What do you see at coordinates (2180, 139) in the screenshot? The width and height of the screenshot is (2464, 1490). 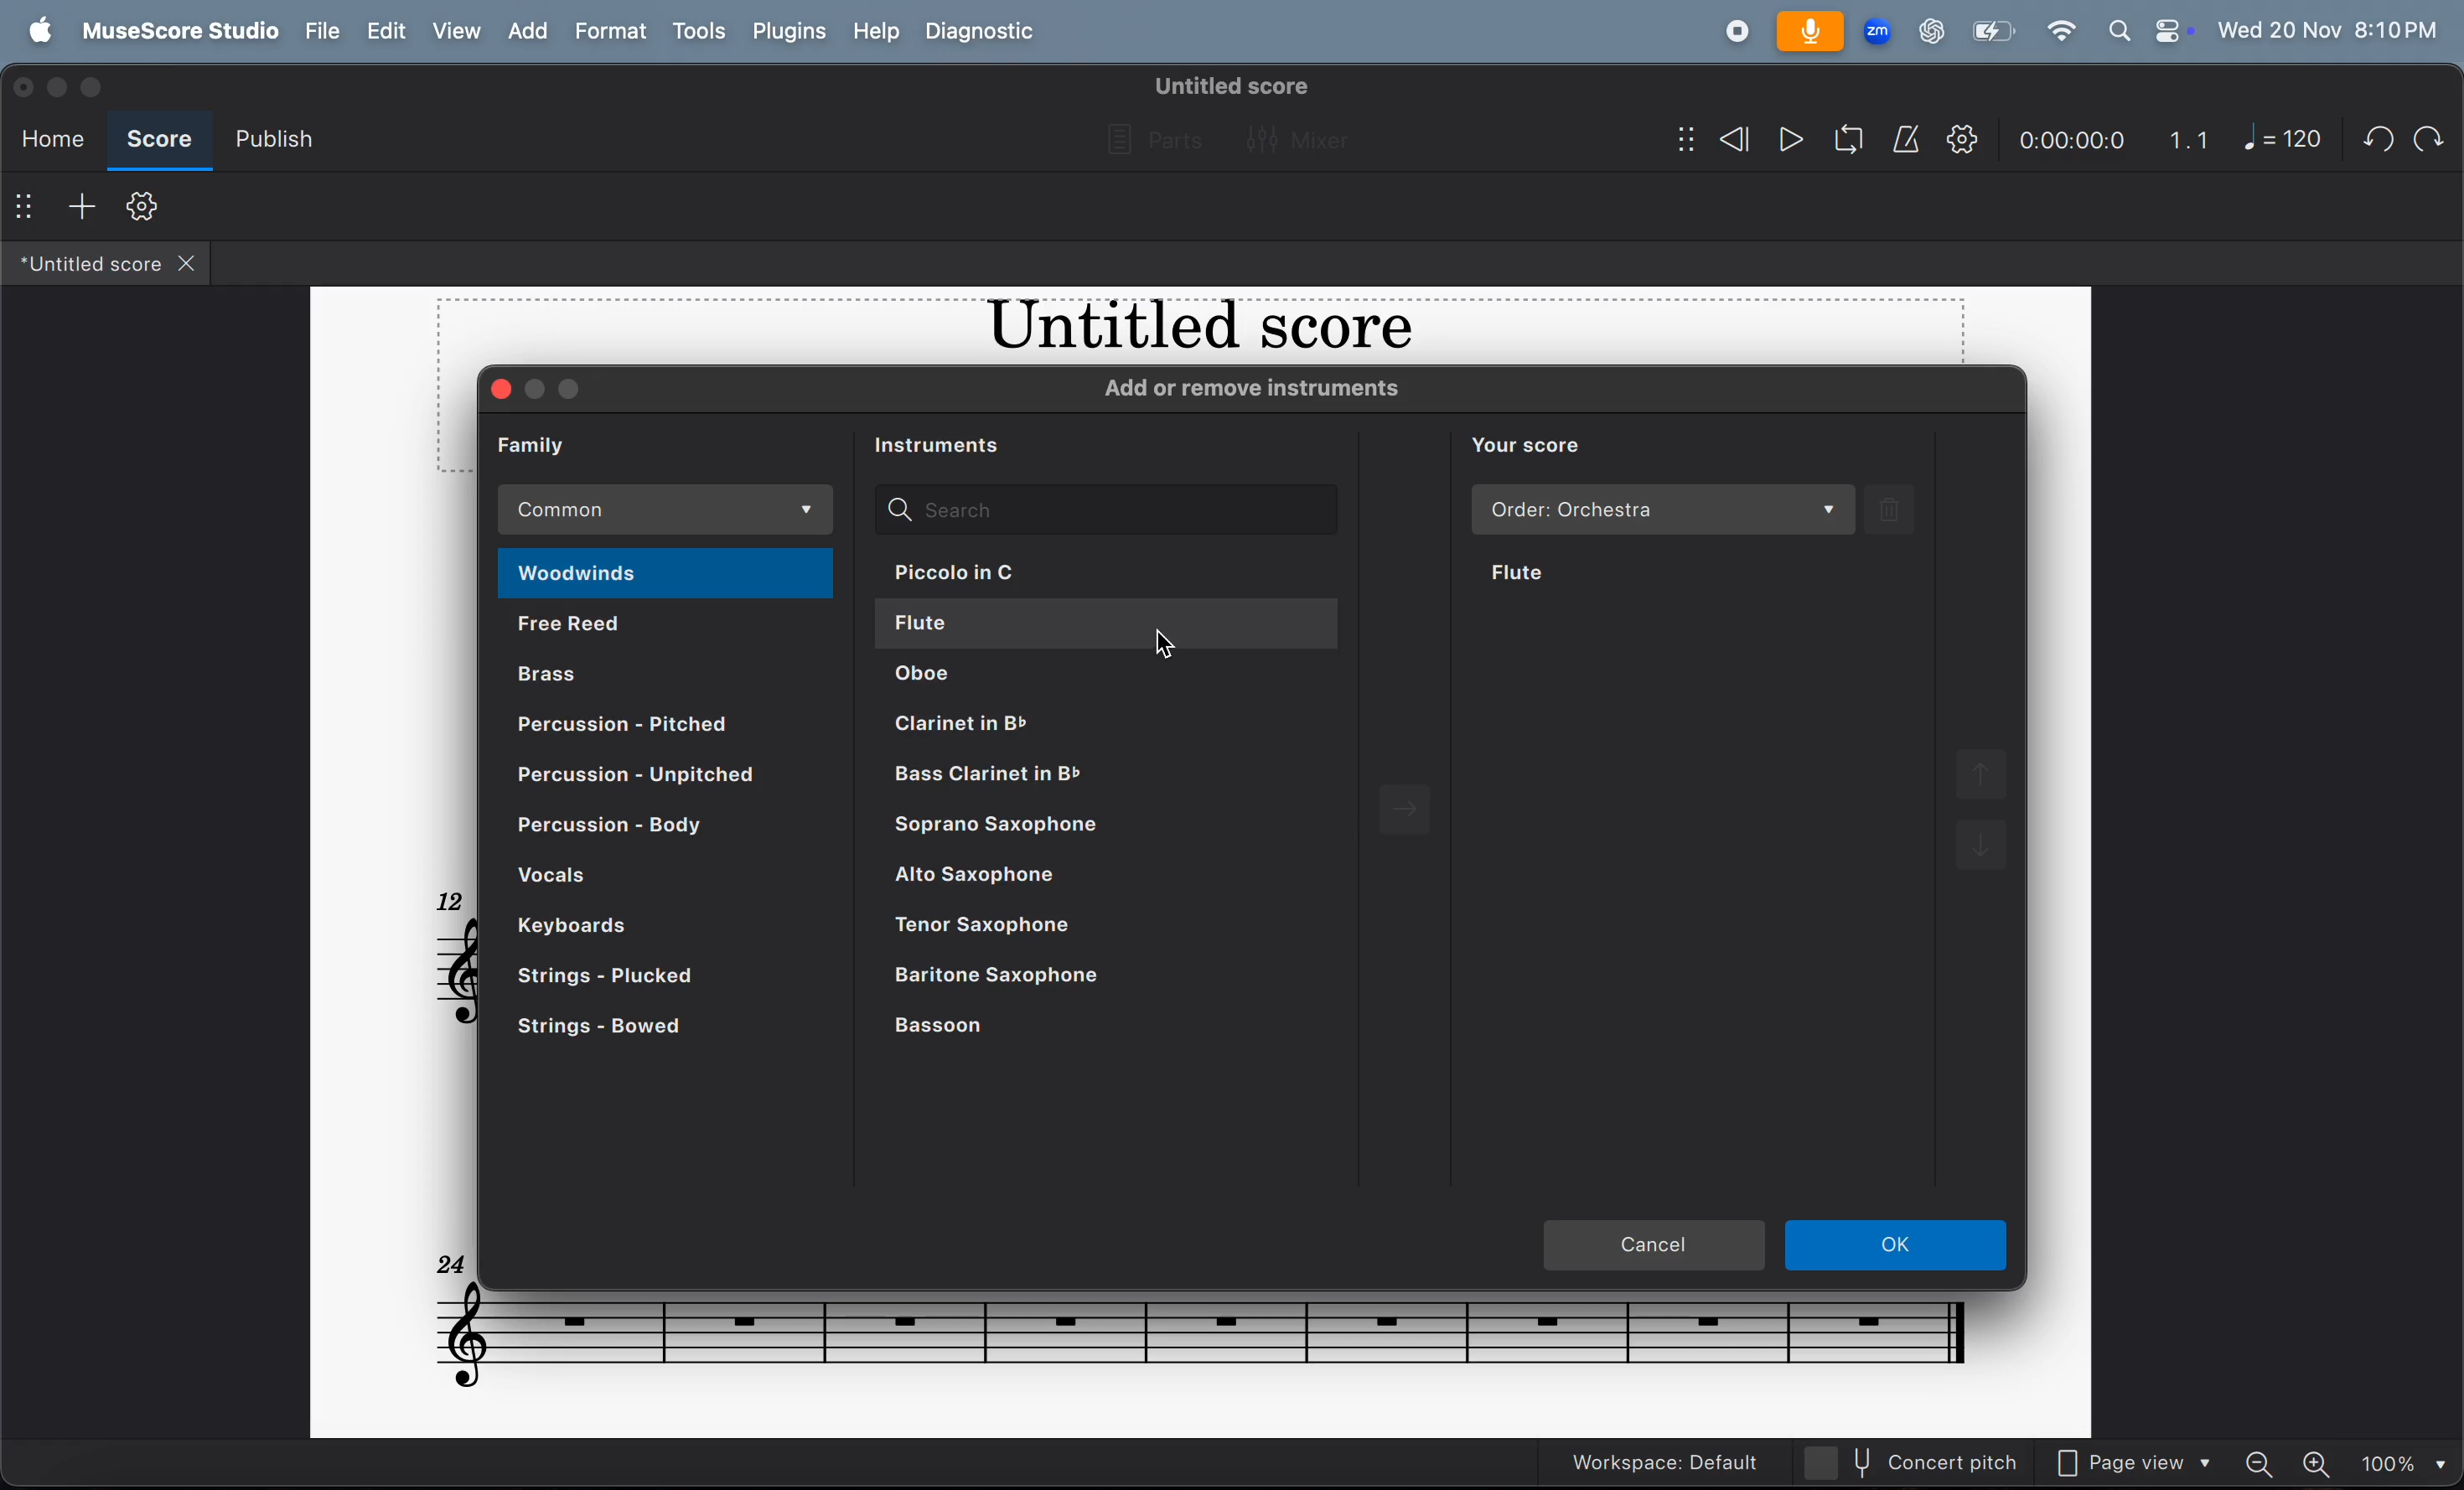 I see `1.1` at bounding box center [2180, 139].